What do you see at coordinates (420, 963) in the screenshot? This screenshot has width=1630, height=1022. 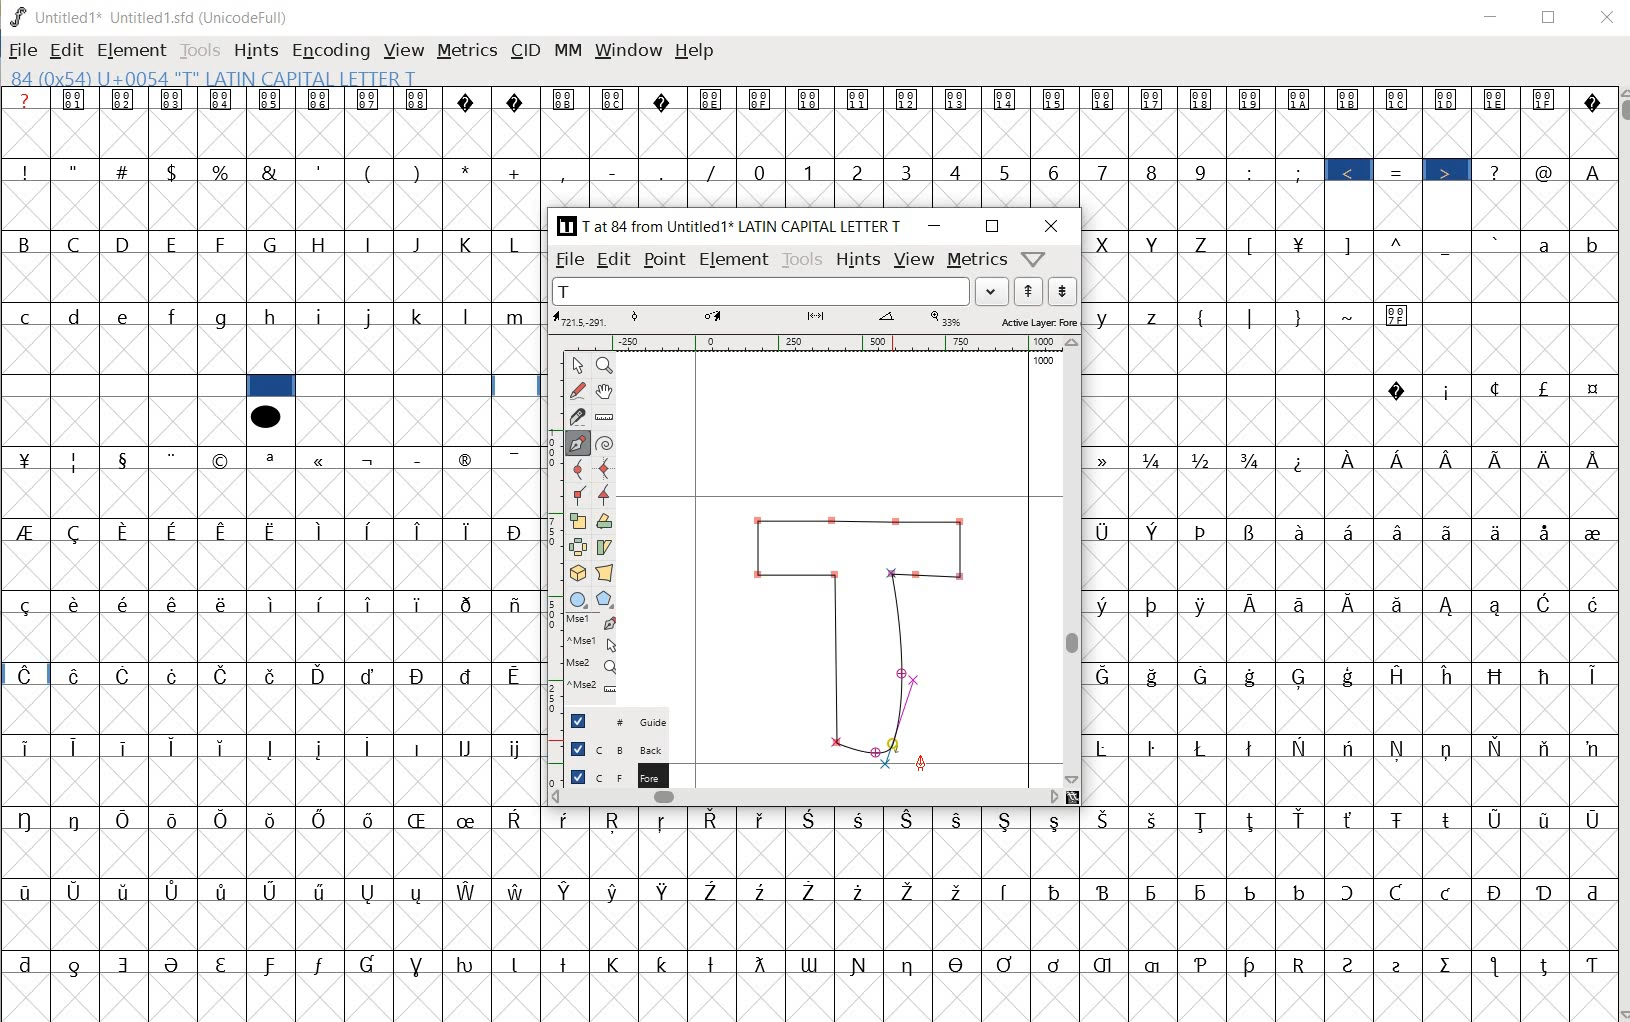 I see `Symbol` at bounding box center [420, 963].